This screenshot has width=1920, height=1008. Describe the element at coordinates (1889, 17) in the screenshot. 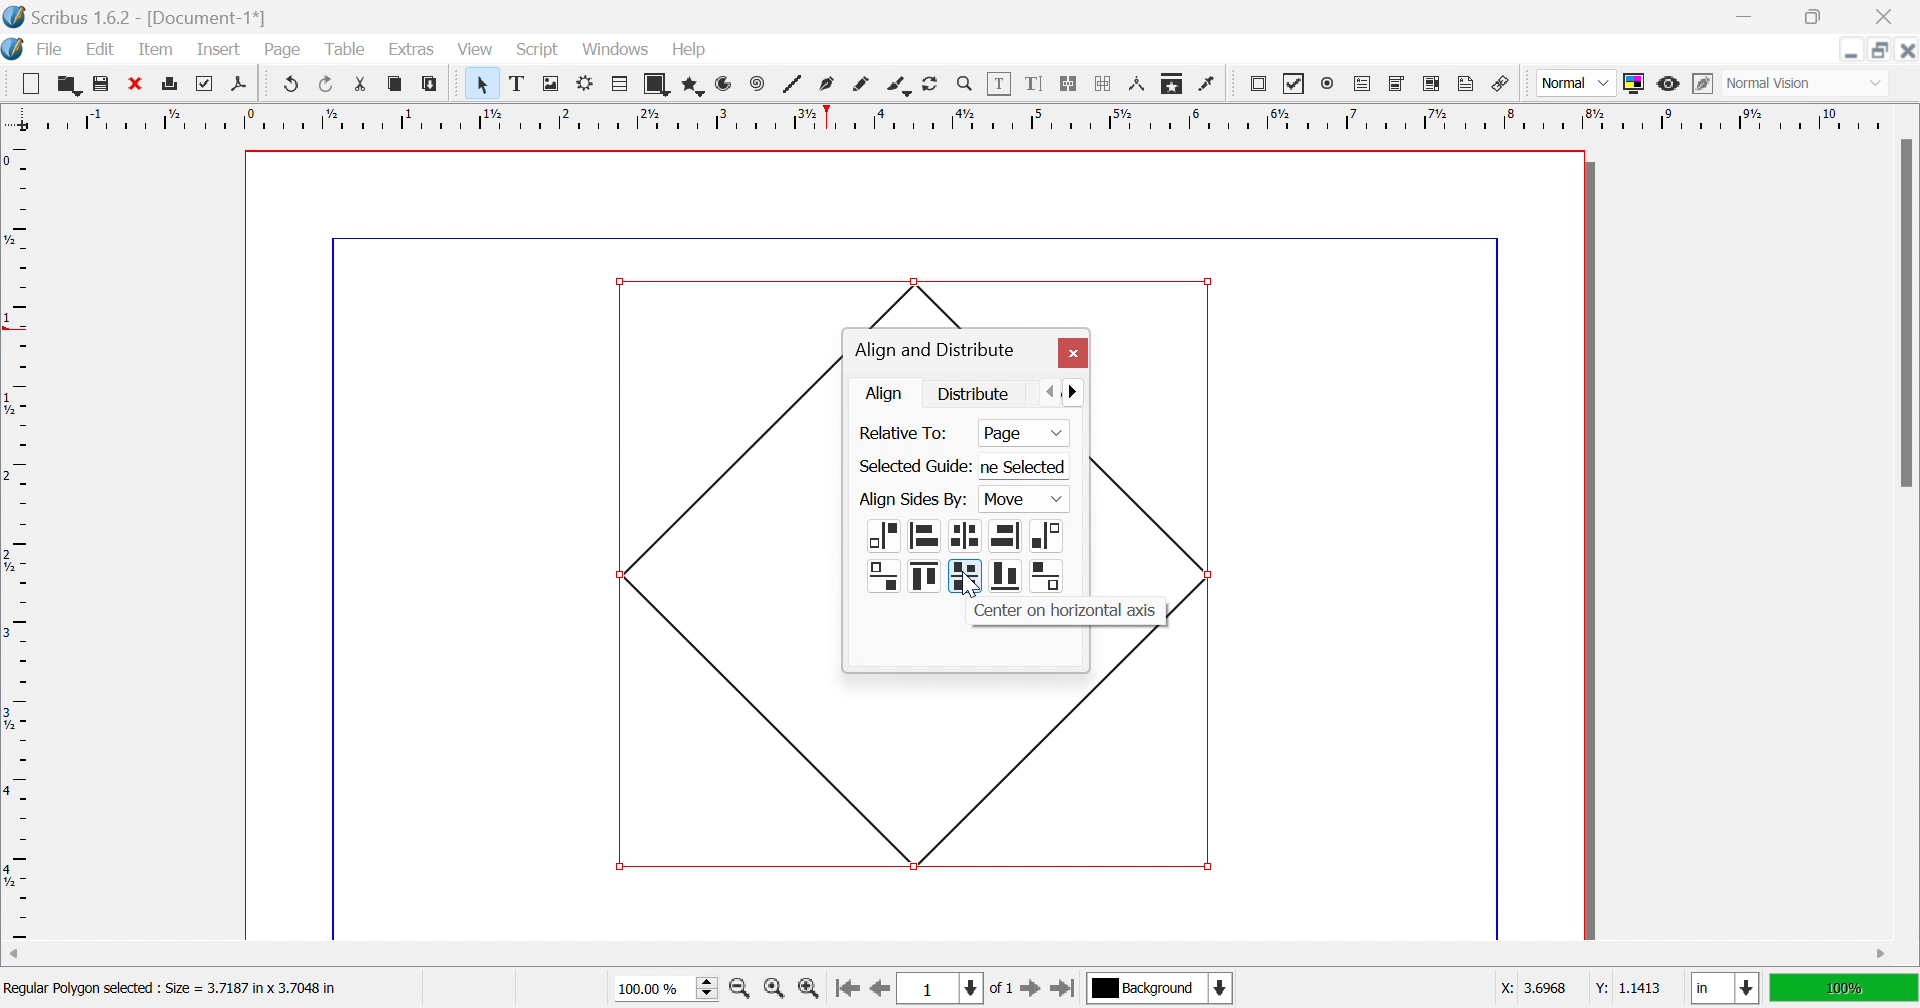

I see `Close` at that location.